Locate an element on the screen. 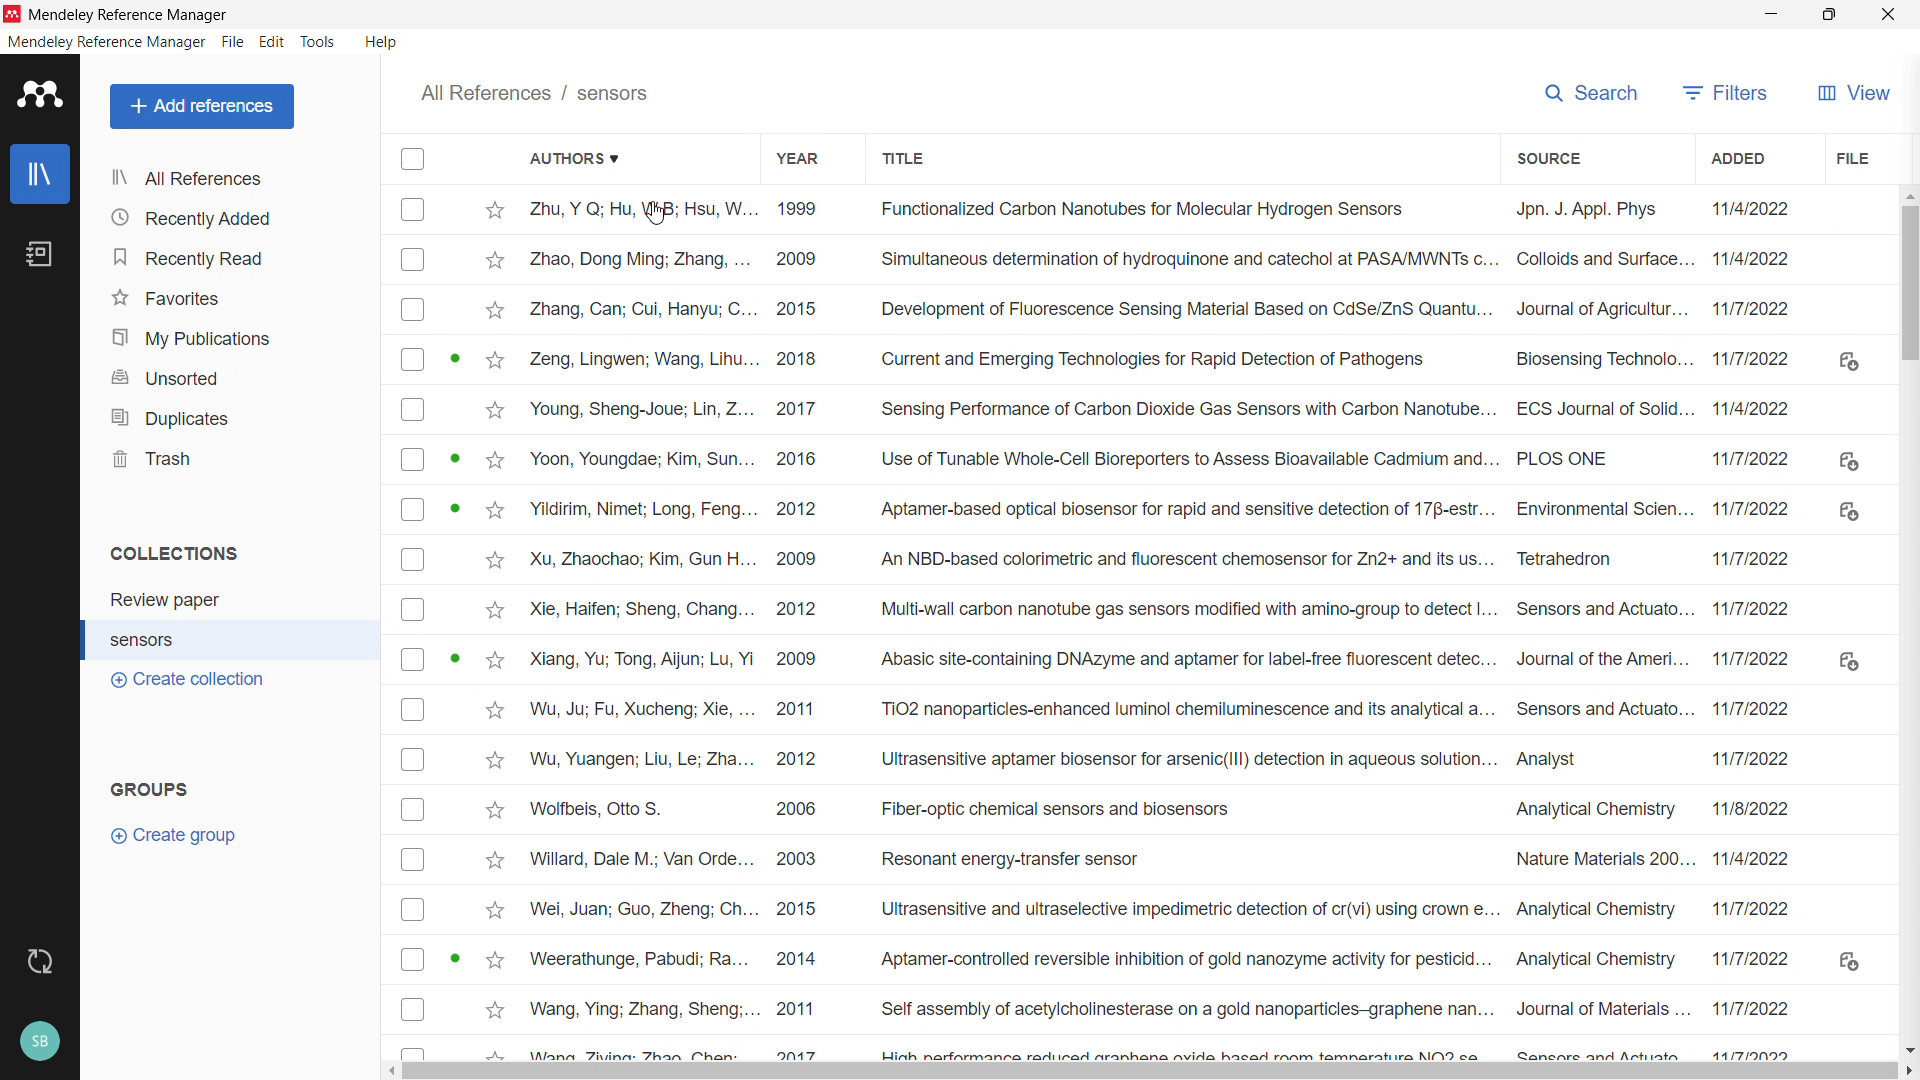  PDF available is located at coordinates (454, 957).